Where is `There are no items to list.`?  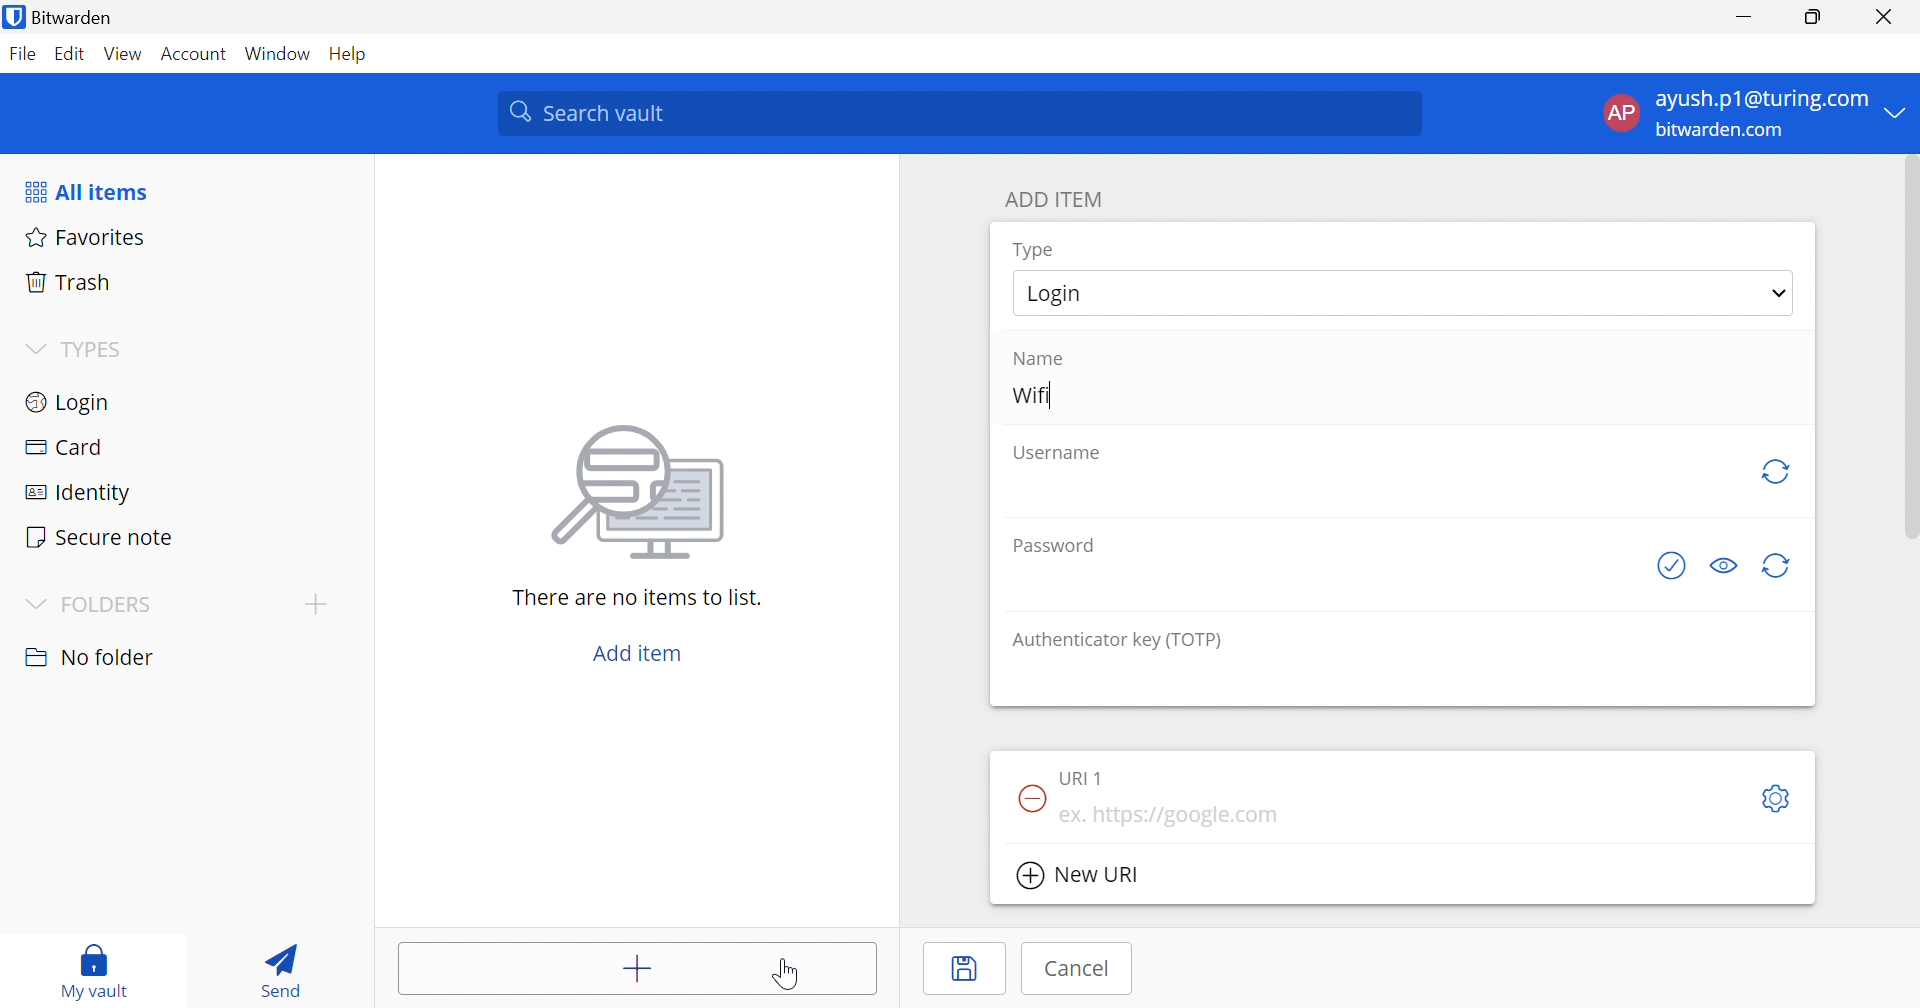
There are no items to list. is located at coordinates (639, 596).